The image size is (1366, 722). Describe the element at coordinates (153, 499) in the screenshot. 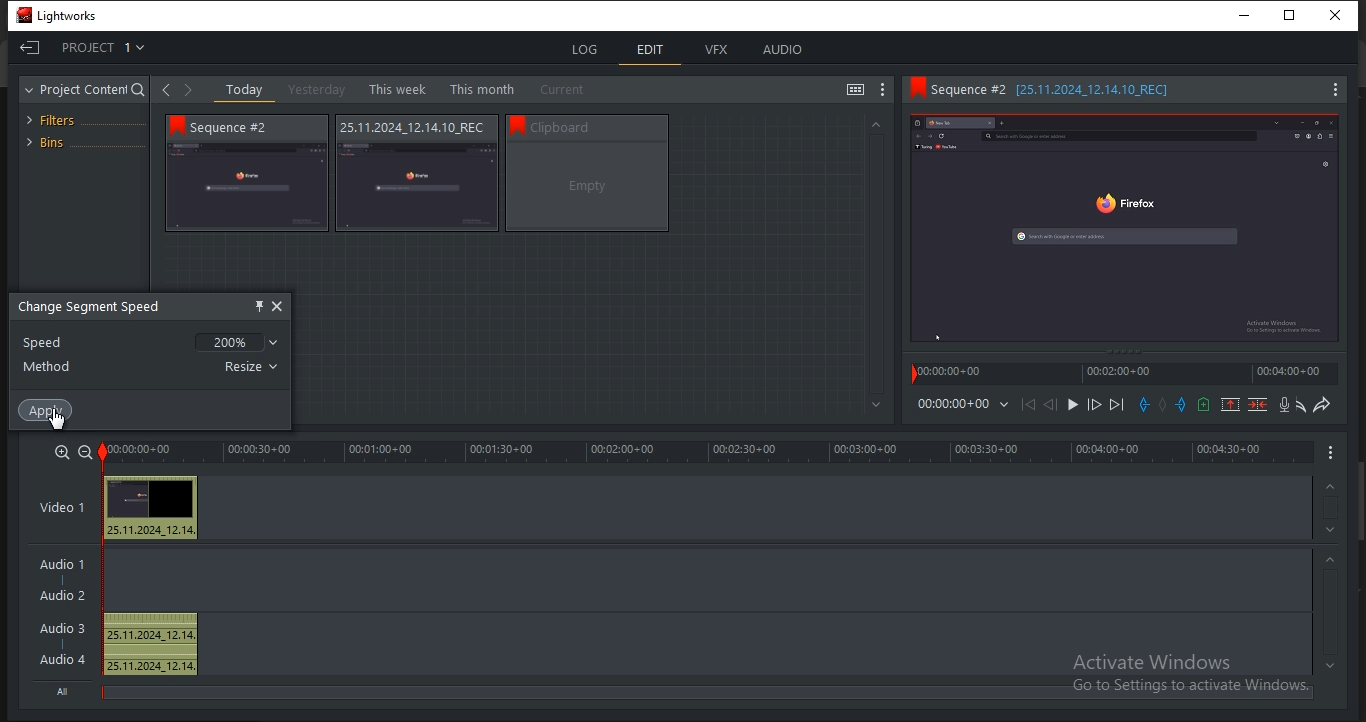

I see `Preview thumbnail` at that location.